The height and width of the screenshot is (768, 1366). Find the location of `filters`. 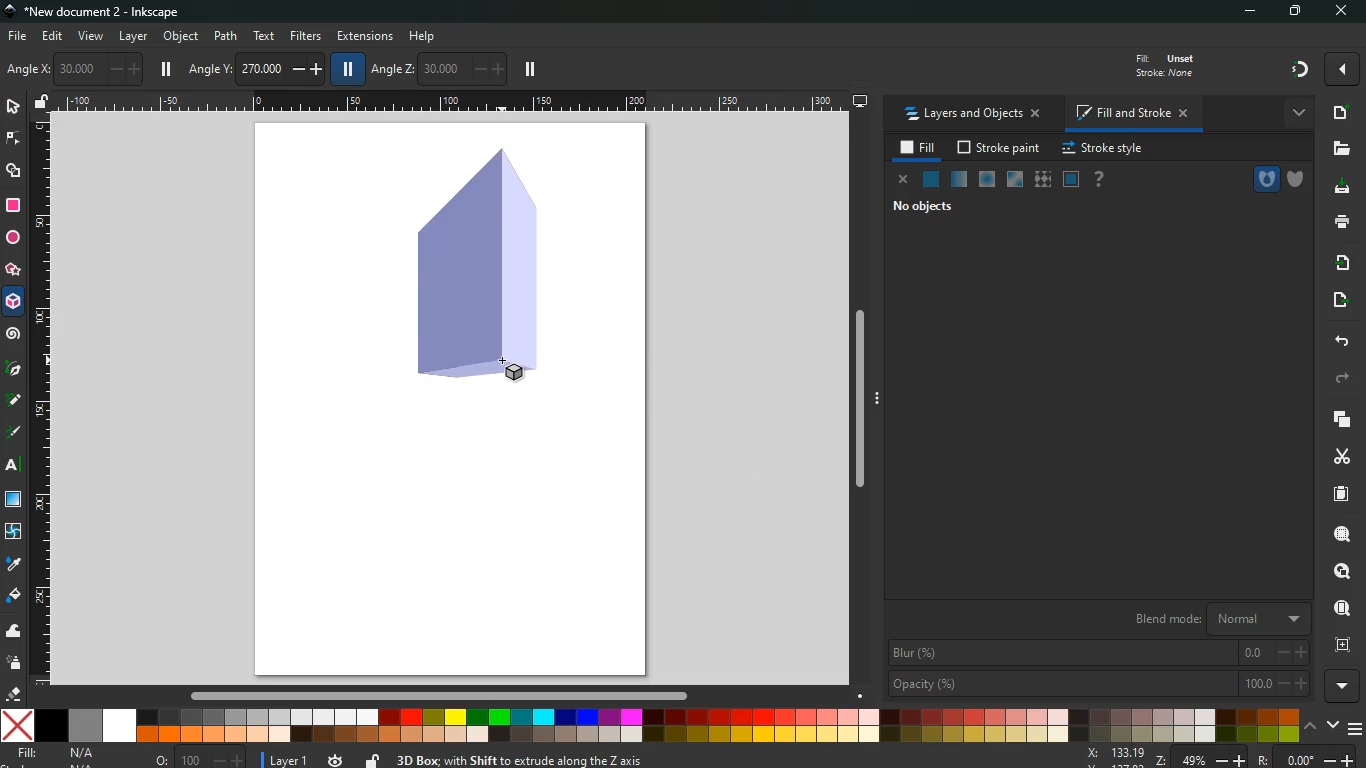

filters is located at coordinates (306, 35).